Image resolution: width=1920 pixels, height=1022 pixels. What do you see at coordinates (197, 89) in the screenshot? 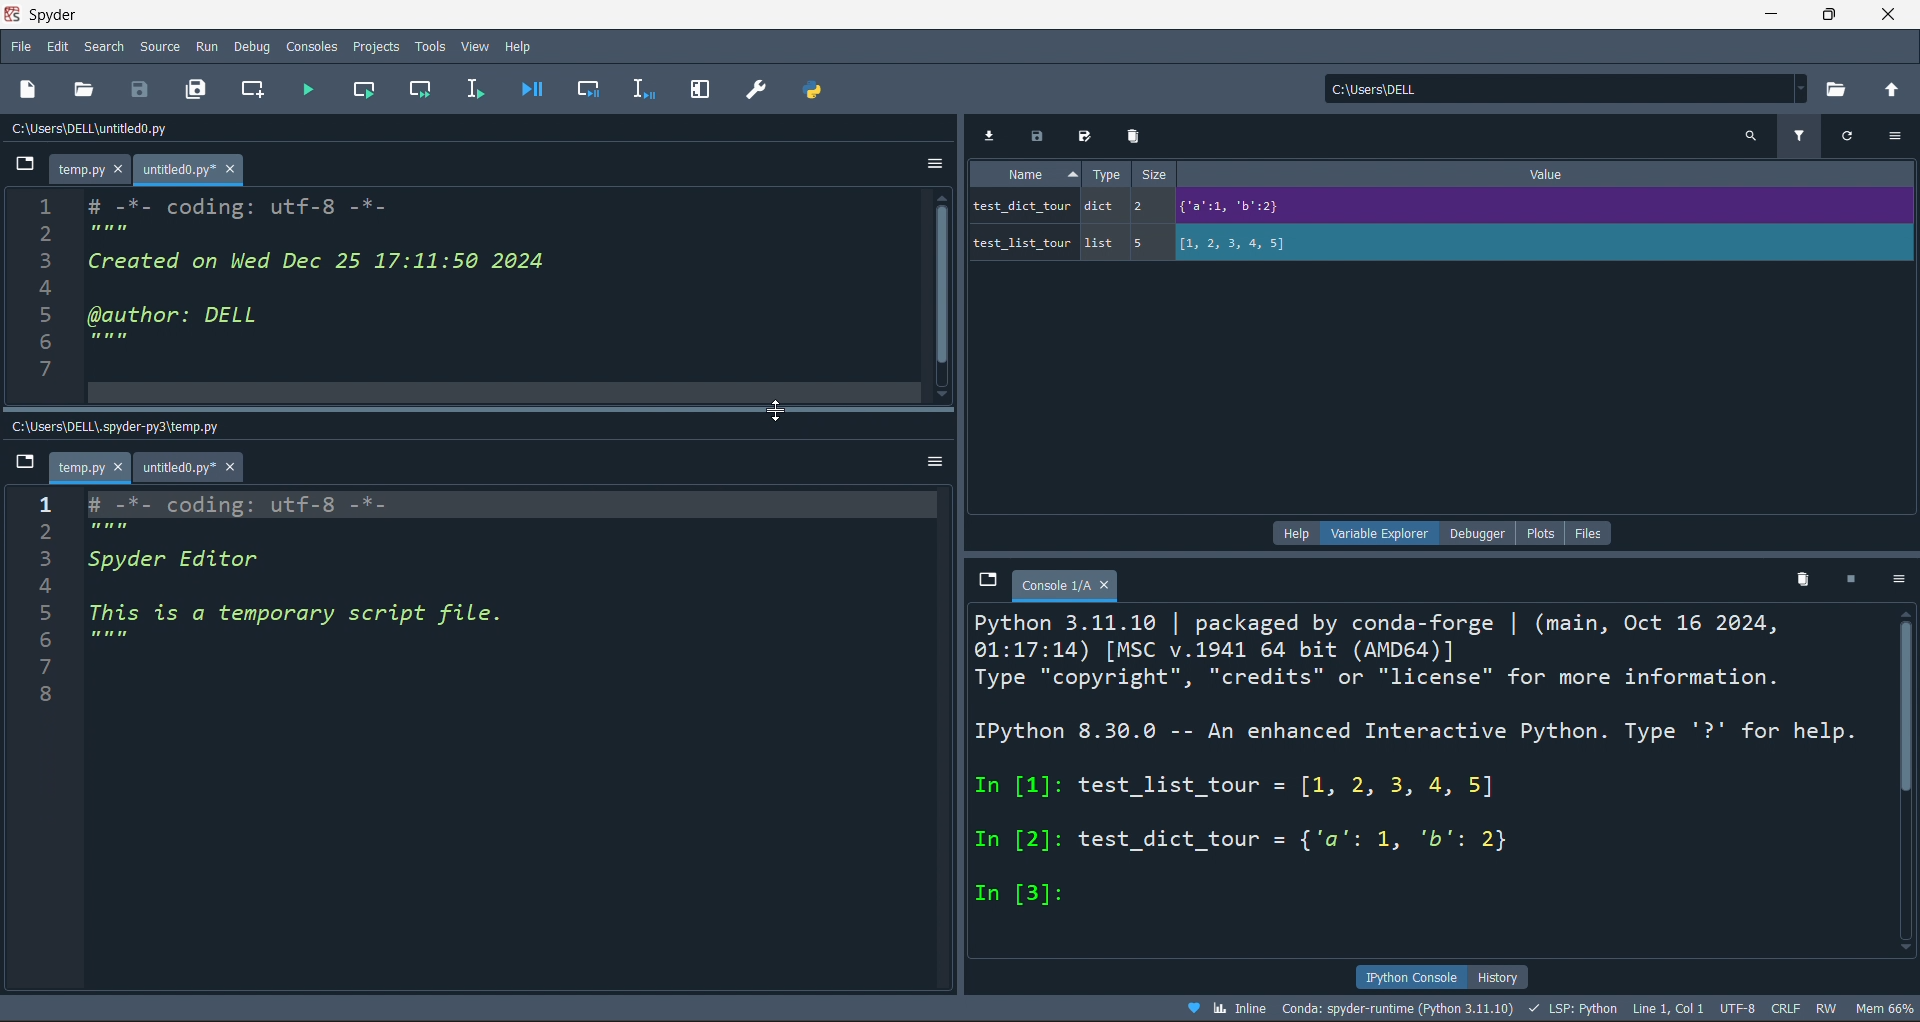
I see `save all files` at bounding box center [197, 89].